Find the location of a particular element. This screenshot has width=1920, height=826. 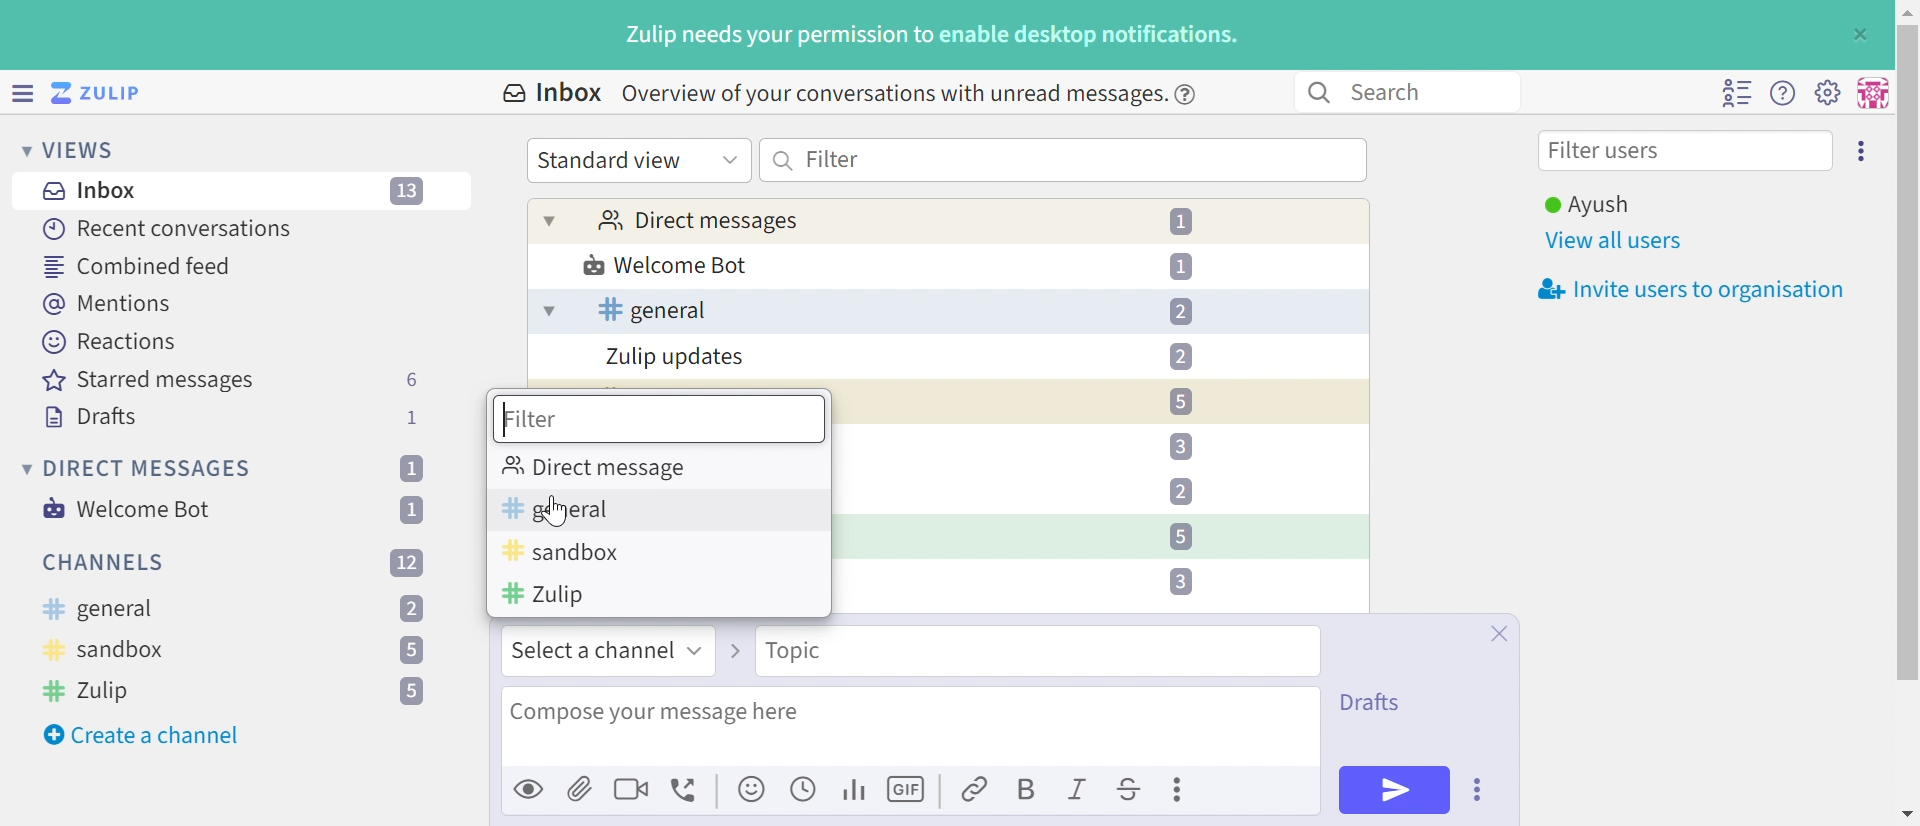

Mentions is located at coordinates (111, 304).